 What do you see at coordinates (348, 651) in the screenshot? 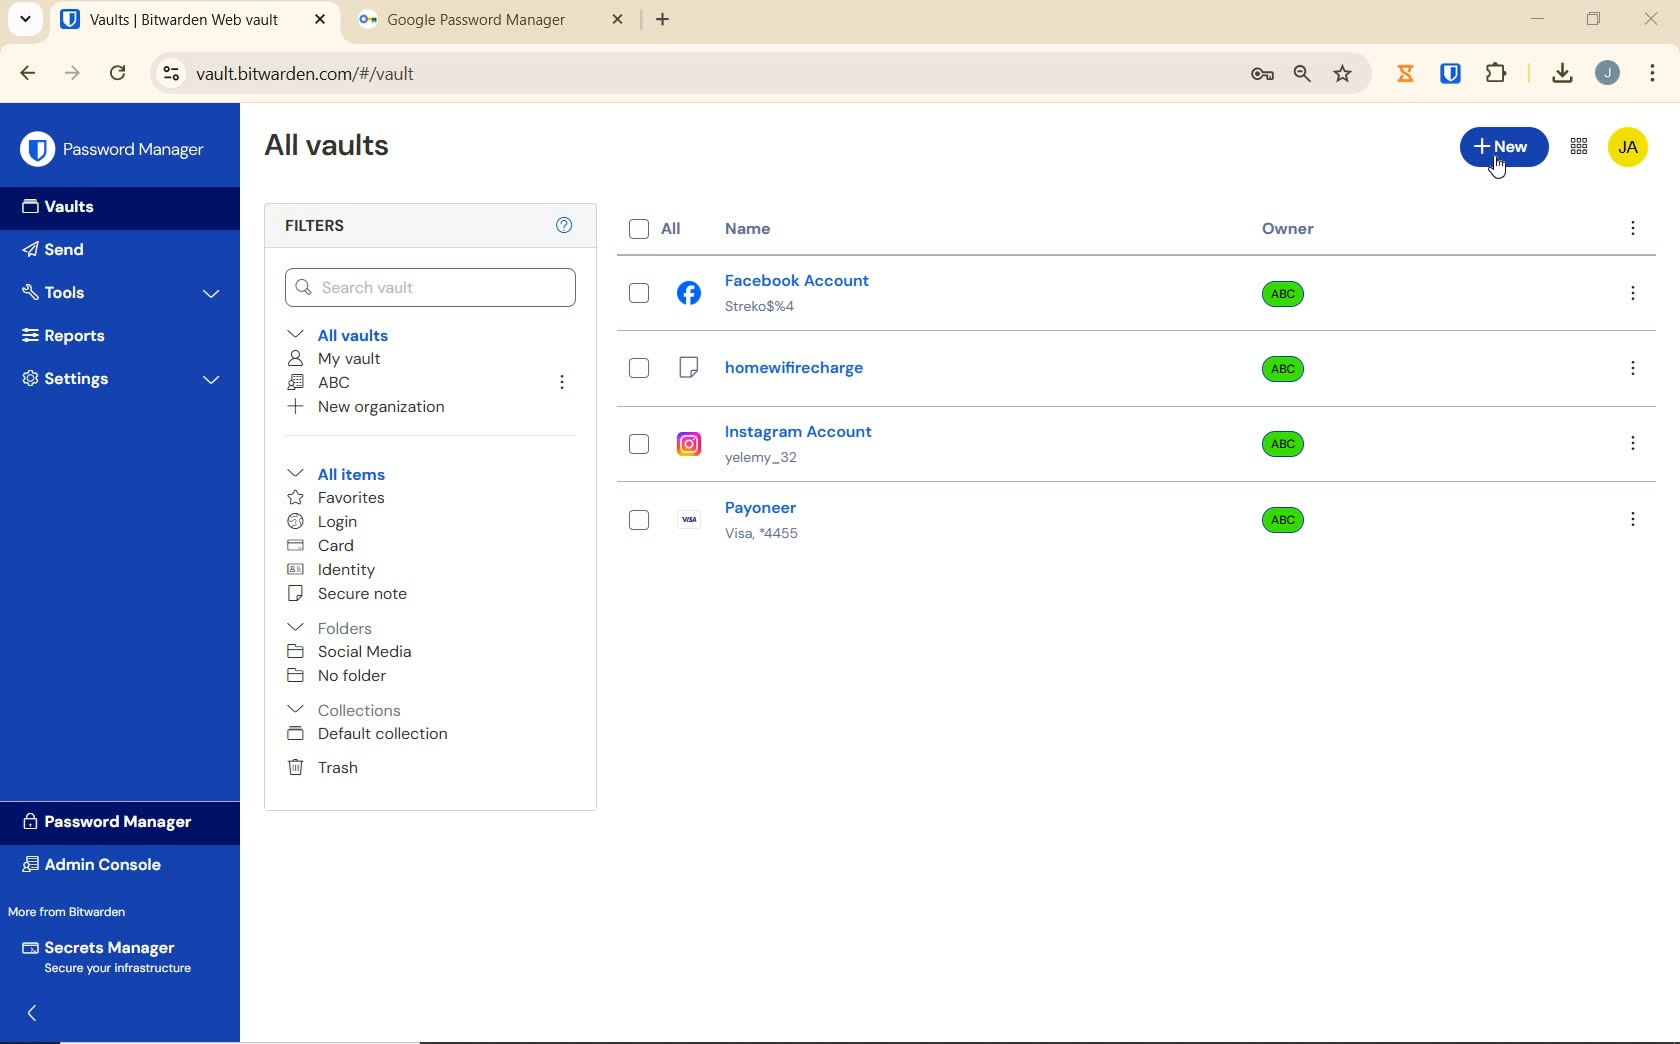
I see `Social media` at bounding box center [348, 651].